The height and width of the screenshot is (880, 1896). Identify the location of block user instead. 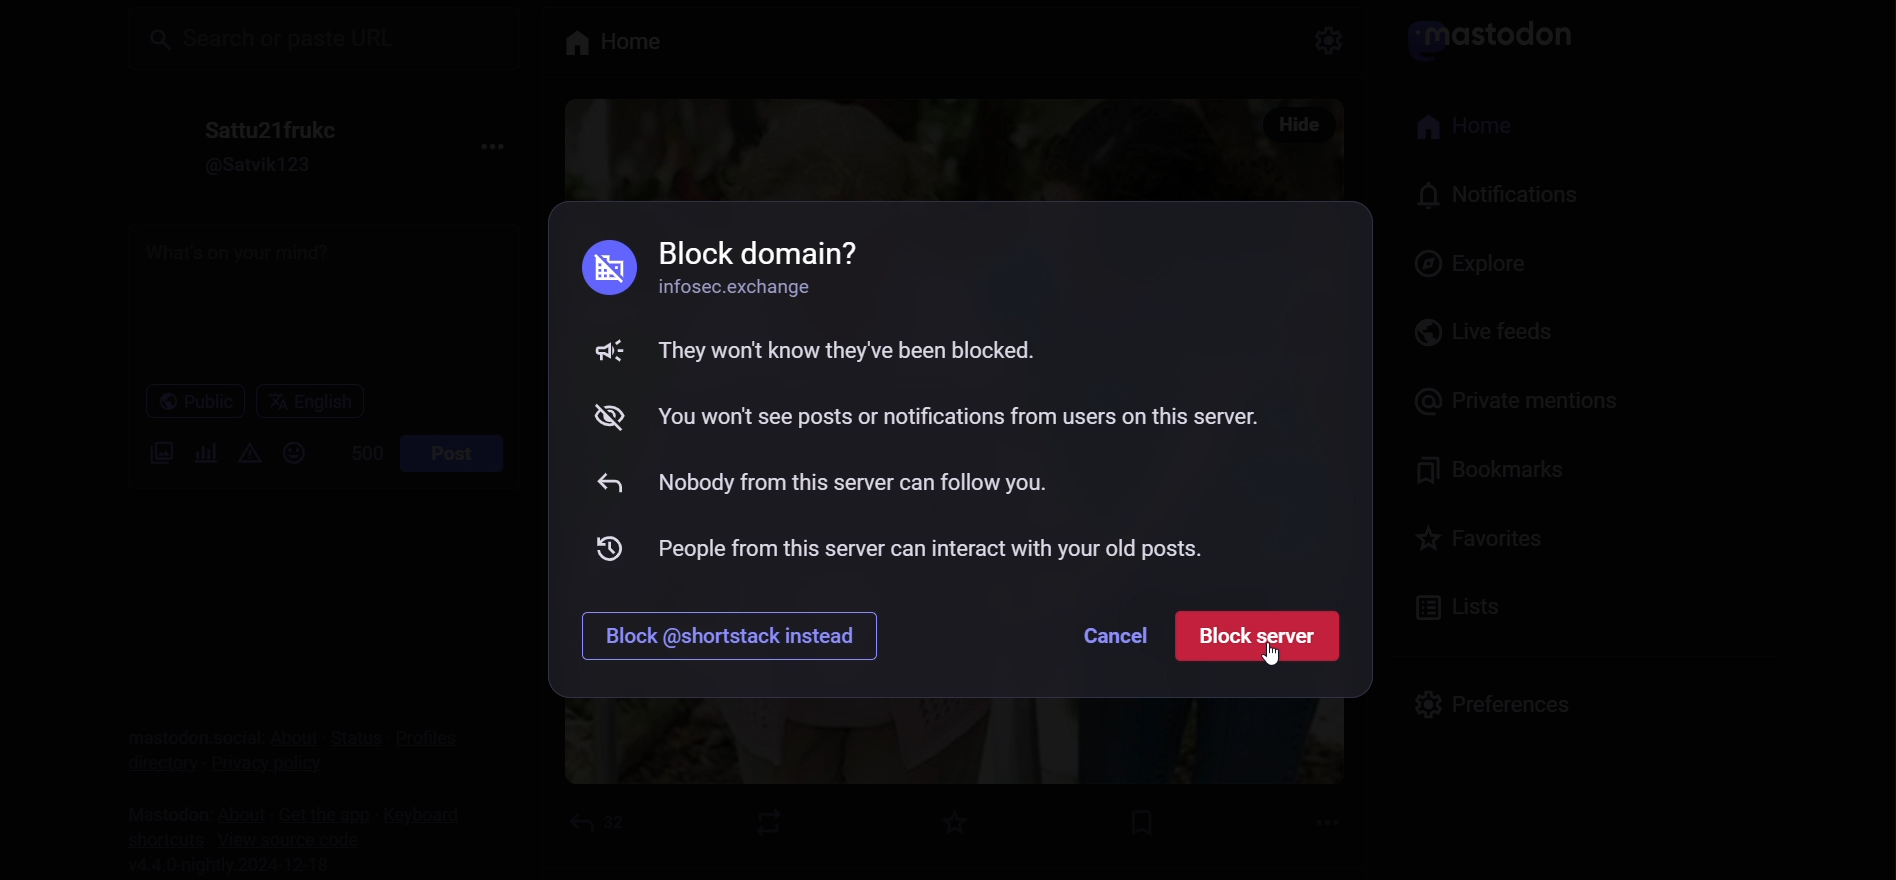
(741, 636).